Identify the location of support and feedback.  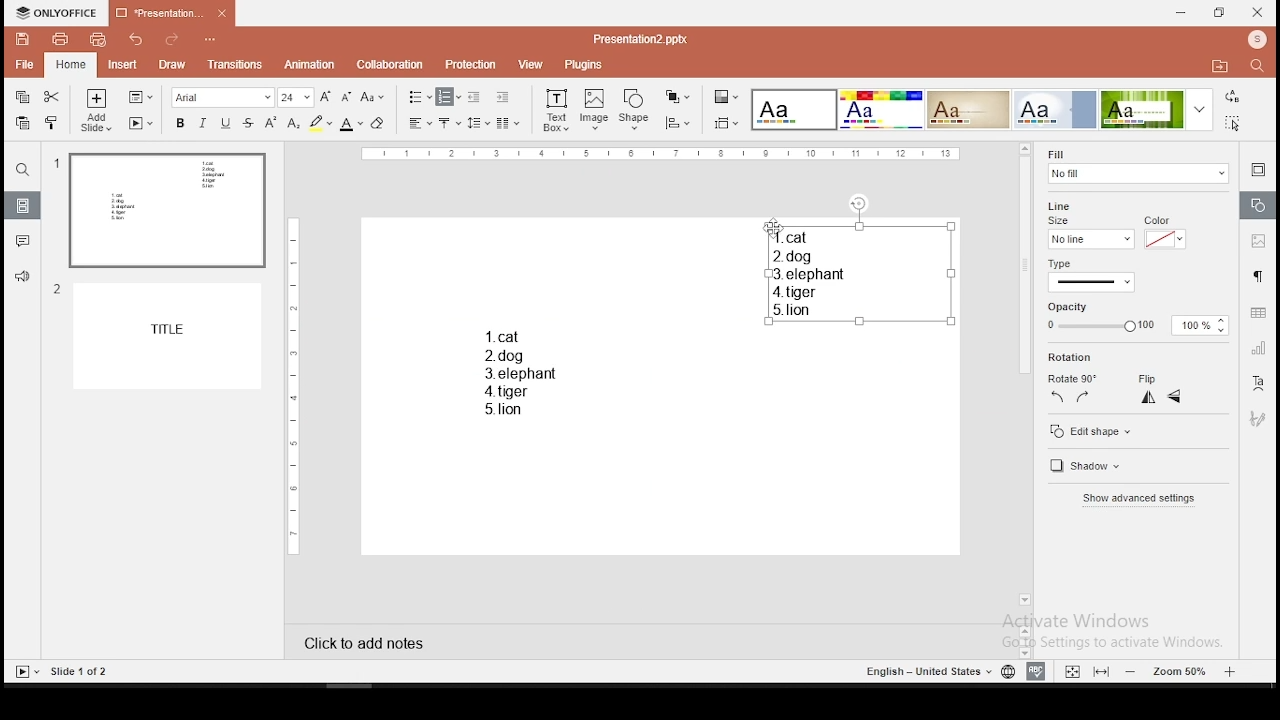
(23, 278).